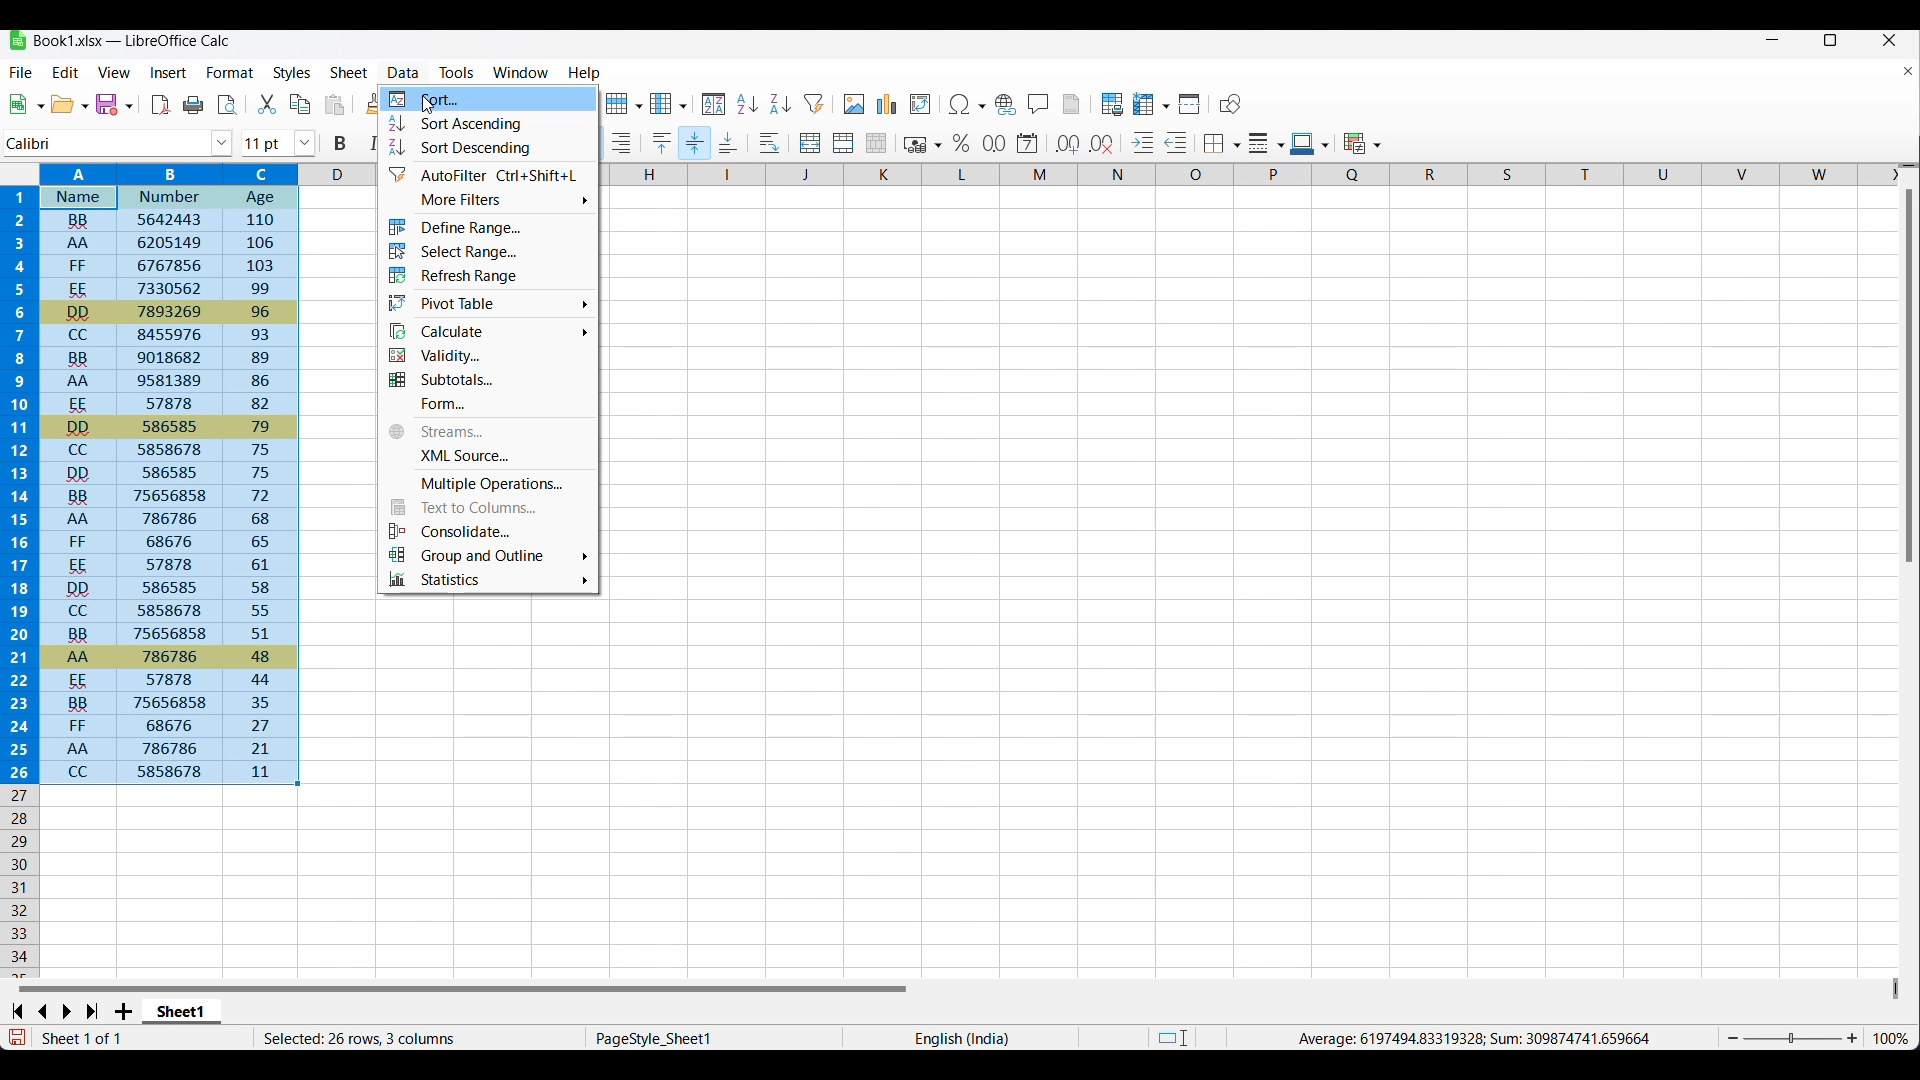 Image resolution: width=1920 pixels, height=1080 pixels. What do you see at coordinates (487, 554) in the screenshot?
I see `Group and Outline options` at bounding box center [487, 554].